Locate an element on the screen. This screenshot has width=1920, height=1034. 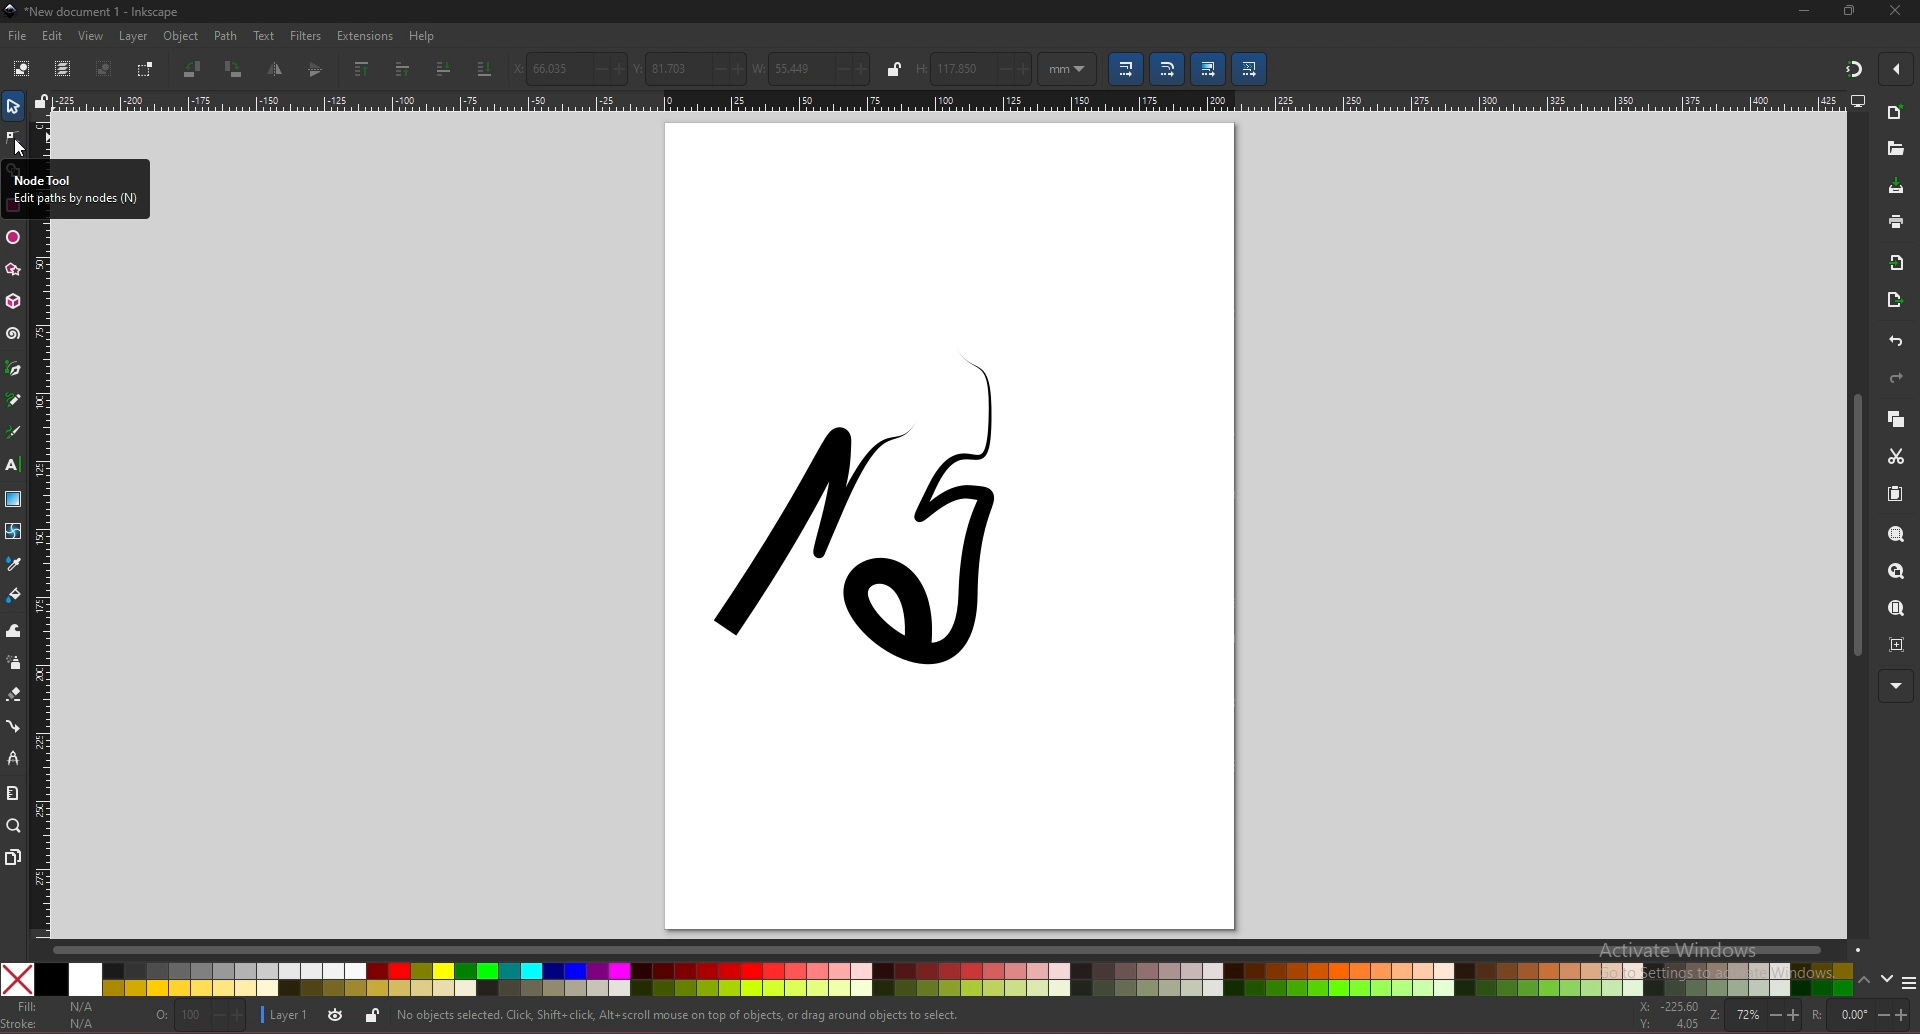
drawing is located at coordinates (865, 527).